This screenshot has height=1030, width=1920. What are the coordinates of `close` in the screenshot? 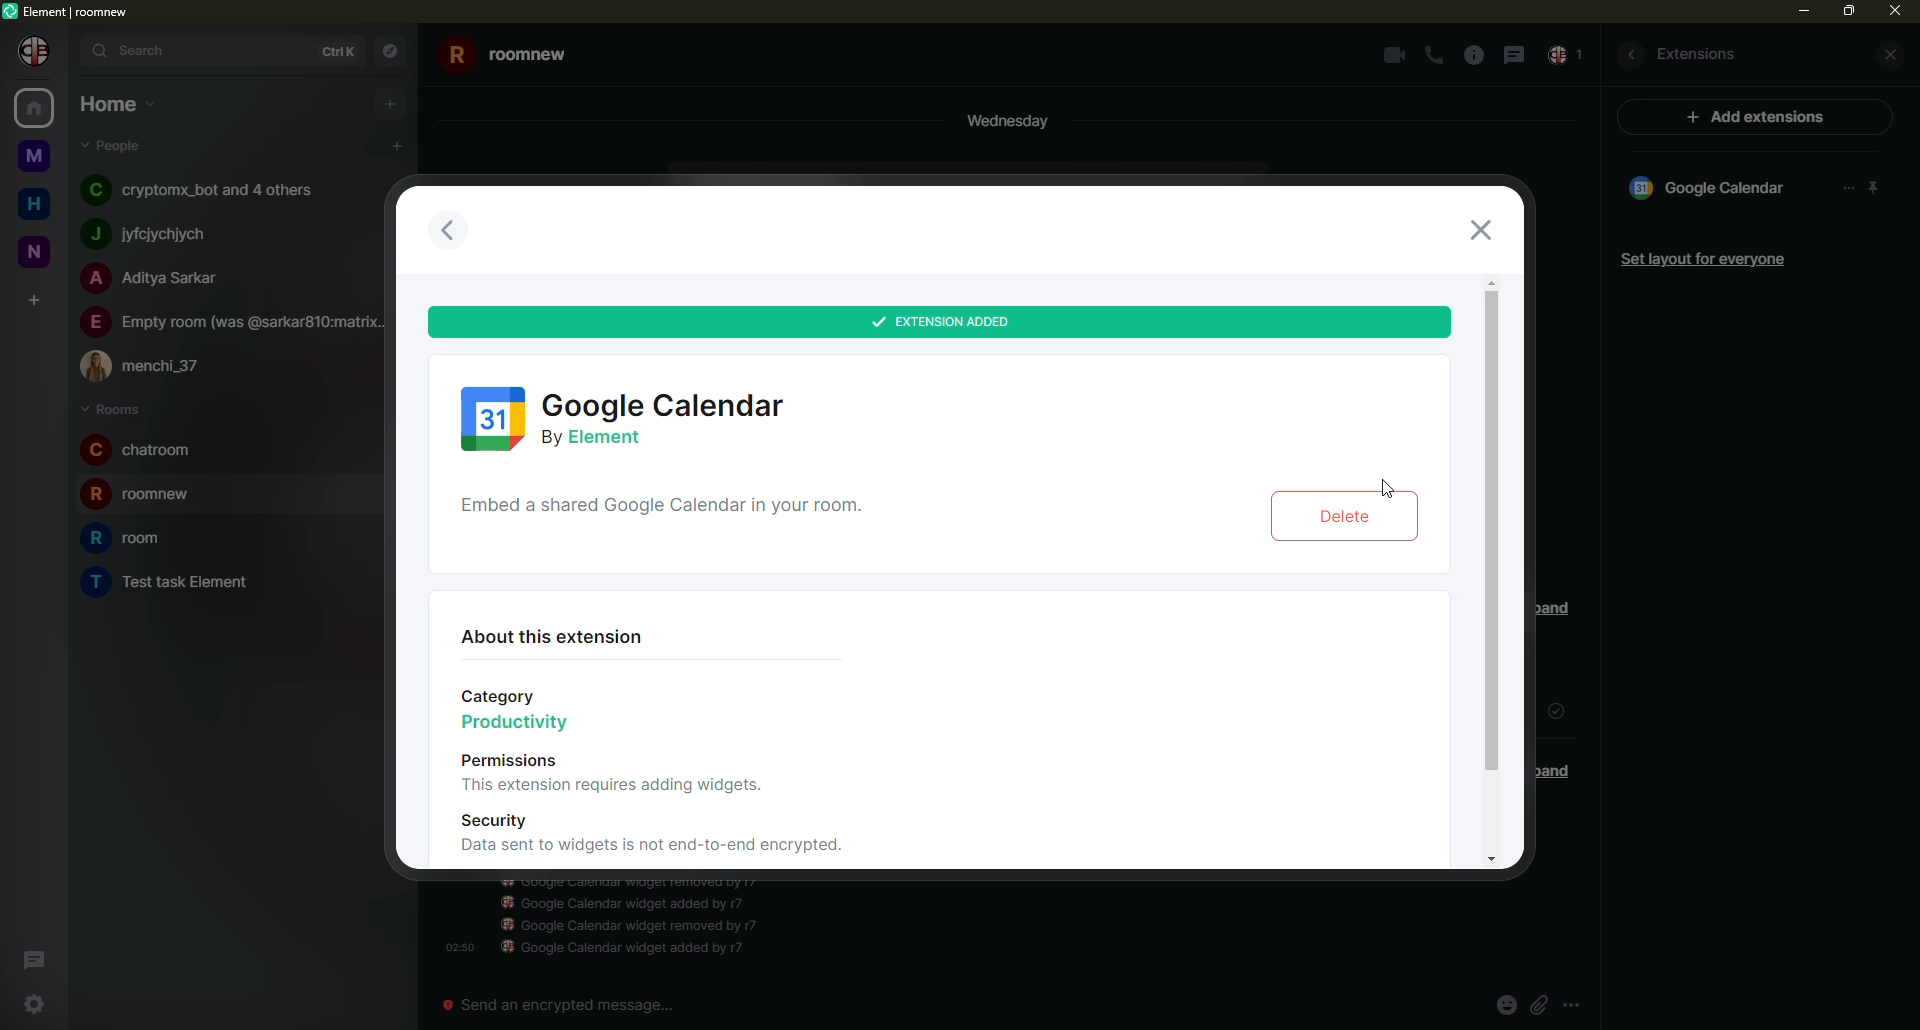 It's located at (1482, 229).